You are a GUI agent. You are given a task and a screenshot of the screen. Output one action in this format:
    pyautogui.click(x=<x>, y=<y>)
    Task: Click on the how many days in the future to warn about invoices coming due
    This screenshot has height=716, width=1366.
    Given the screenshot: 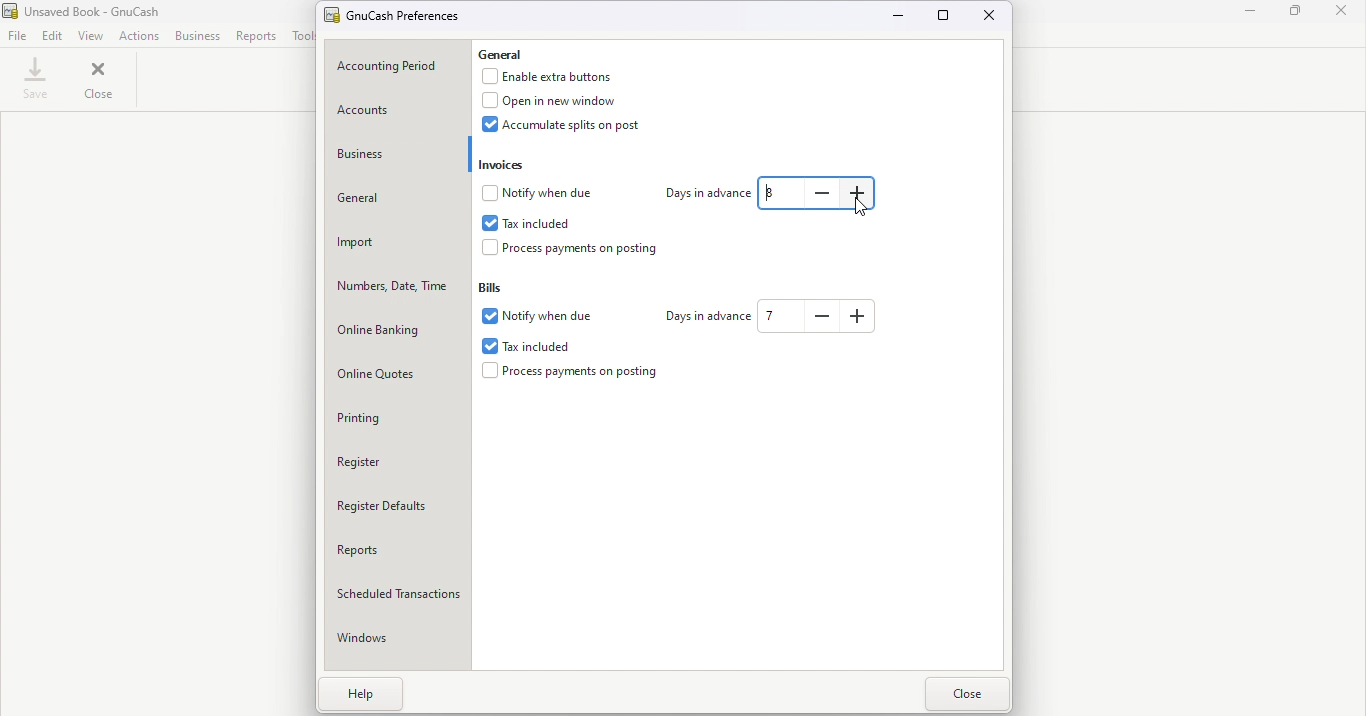 What is the action you would take?
    pyautogui.click(x=860, y=193)
    